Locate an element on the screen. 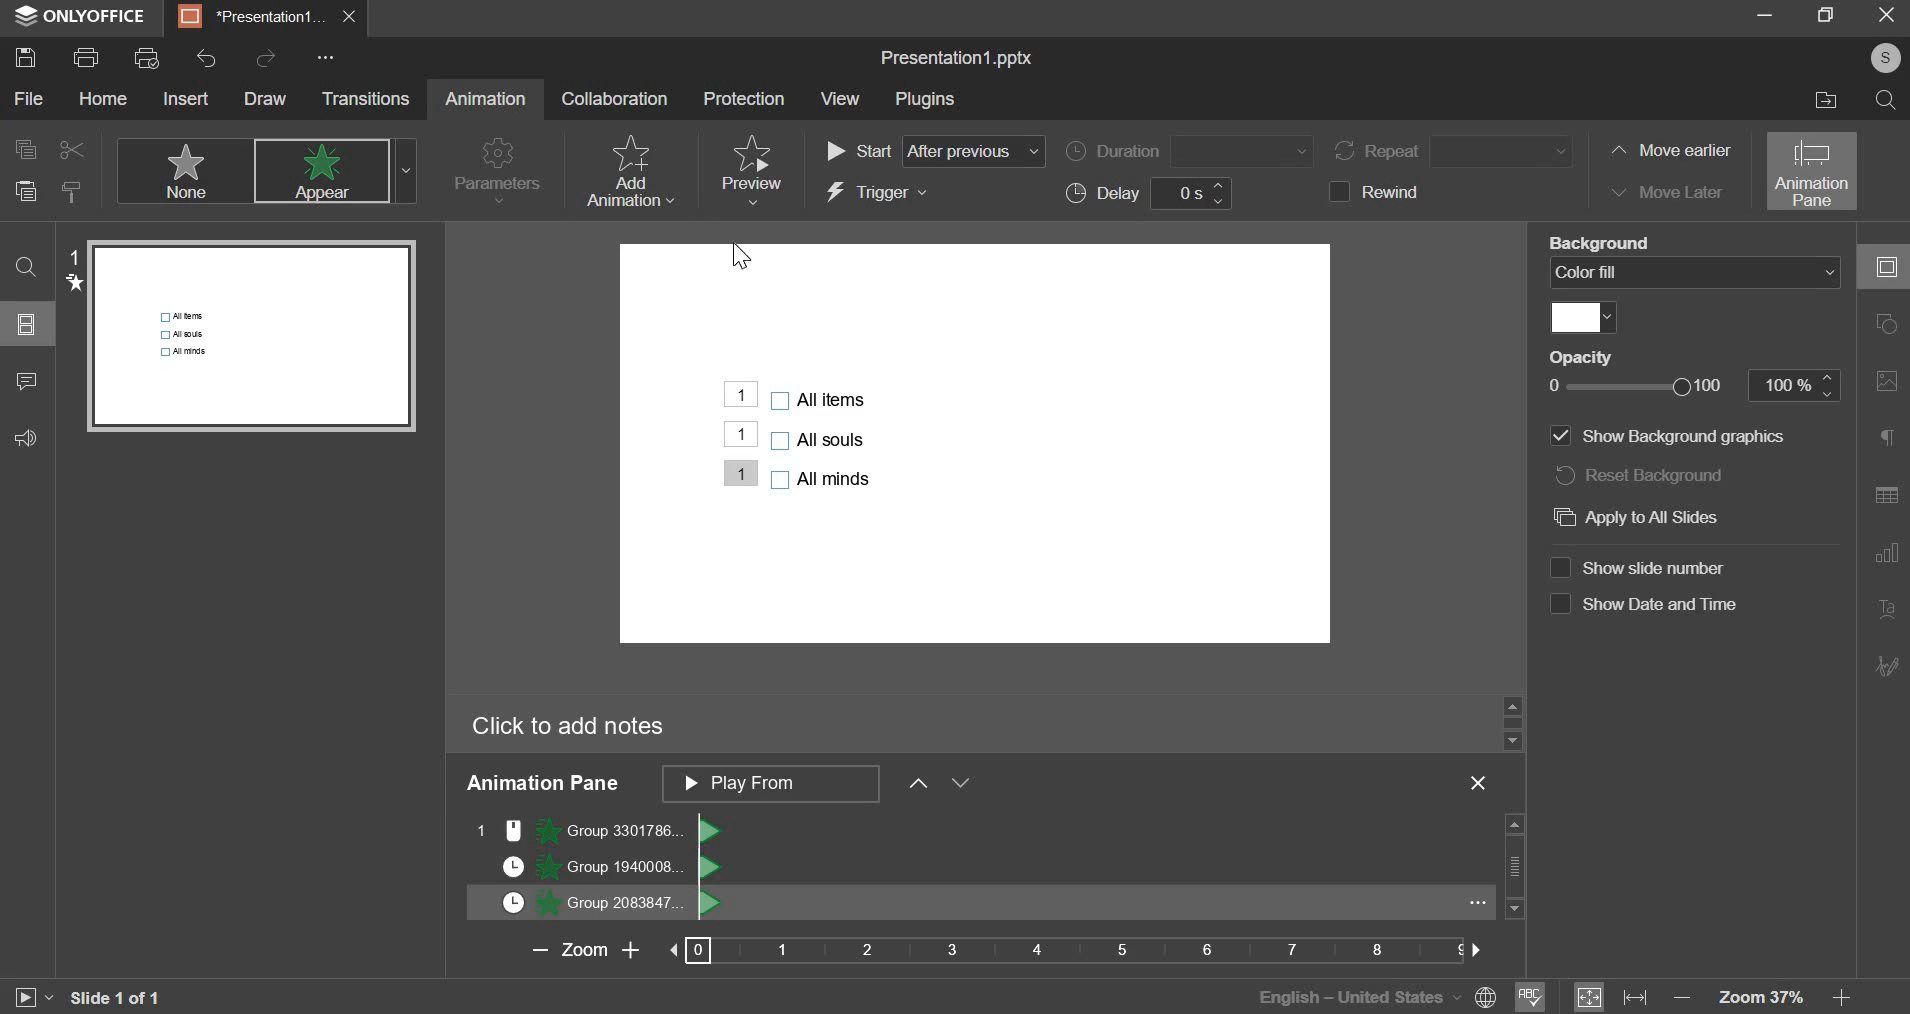 This screenshot has width=1910, height=1014. opacity slider is located at coordinates (1685, 385).